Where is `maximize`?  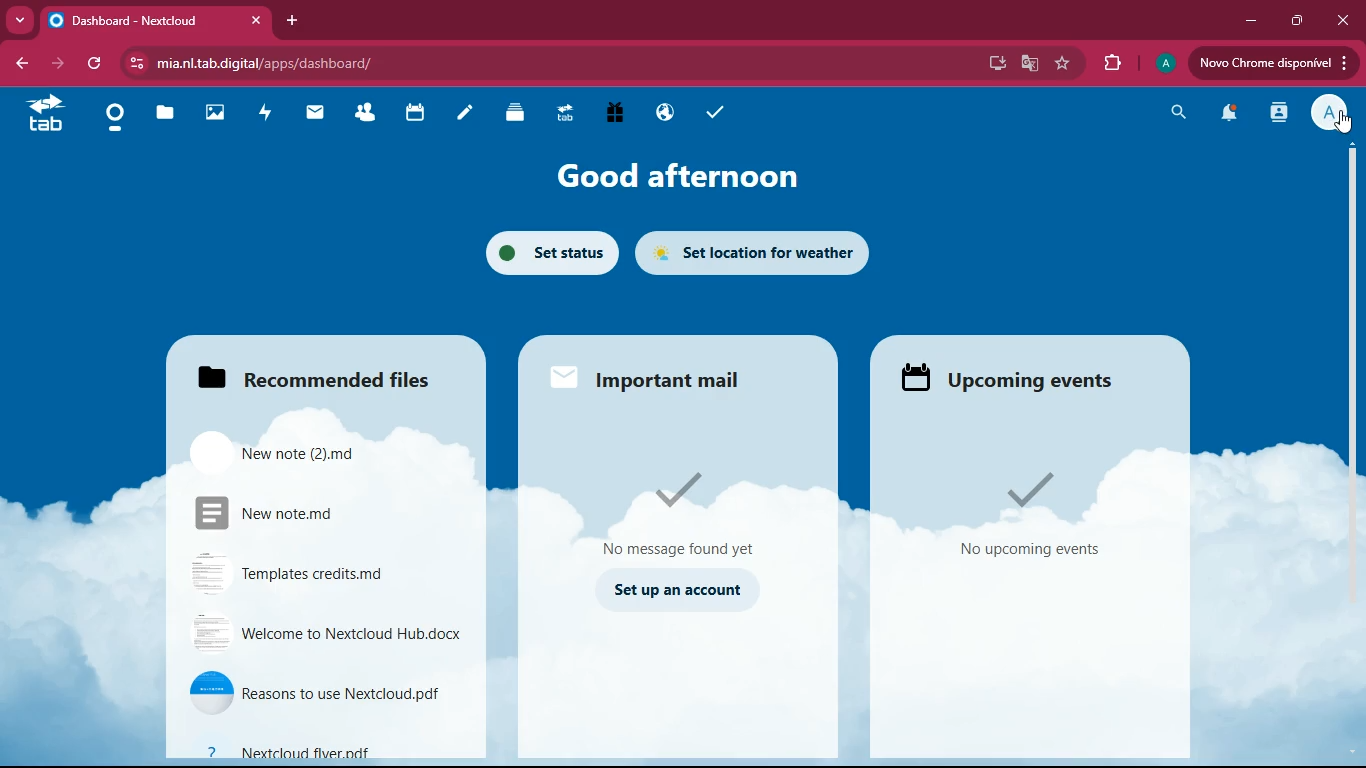
maximize is located at coordinates (1293, 22).